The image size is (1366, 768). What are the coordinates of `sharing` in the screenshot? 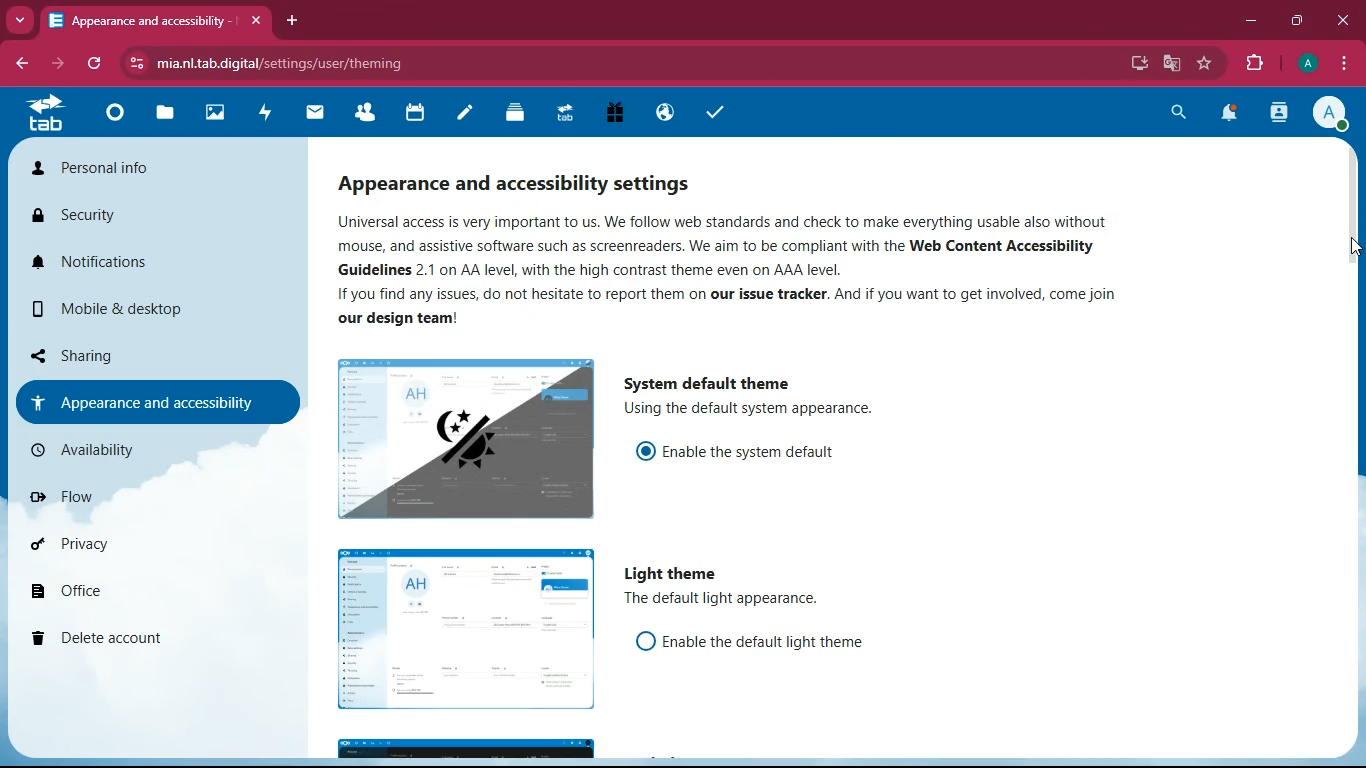 It's located at (132, 351).